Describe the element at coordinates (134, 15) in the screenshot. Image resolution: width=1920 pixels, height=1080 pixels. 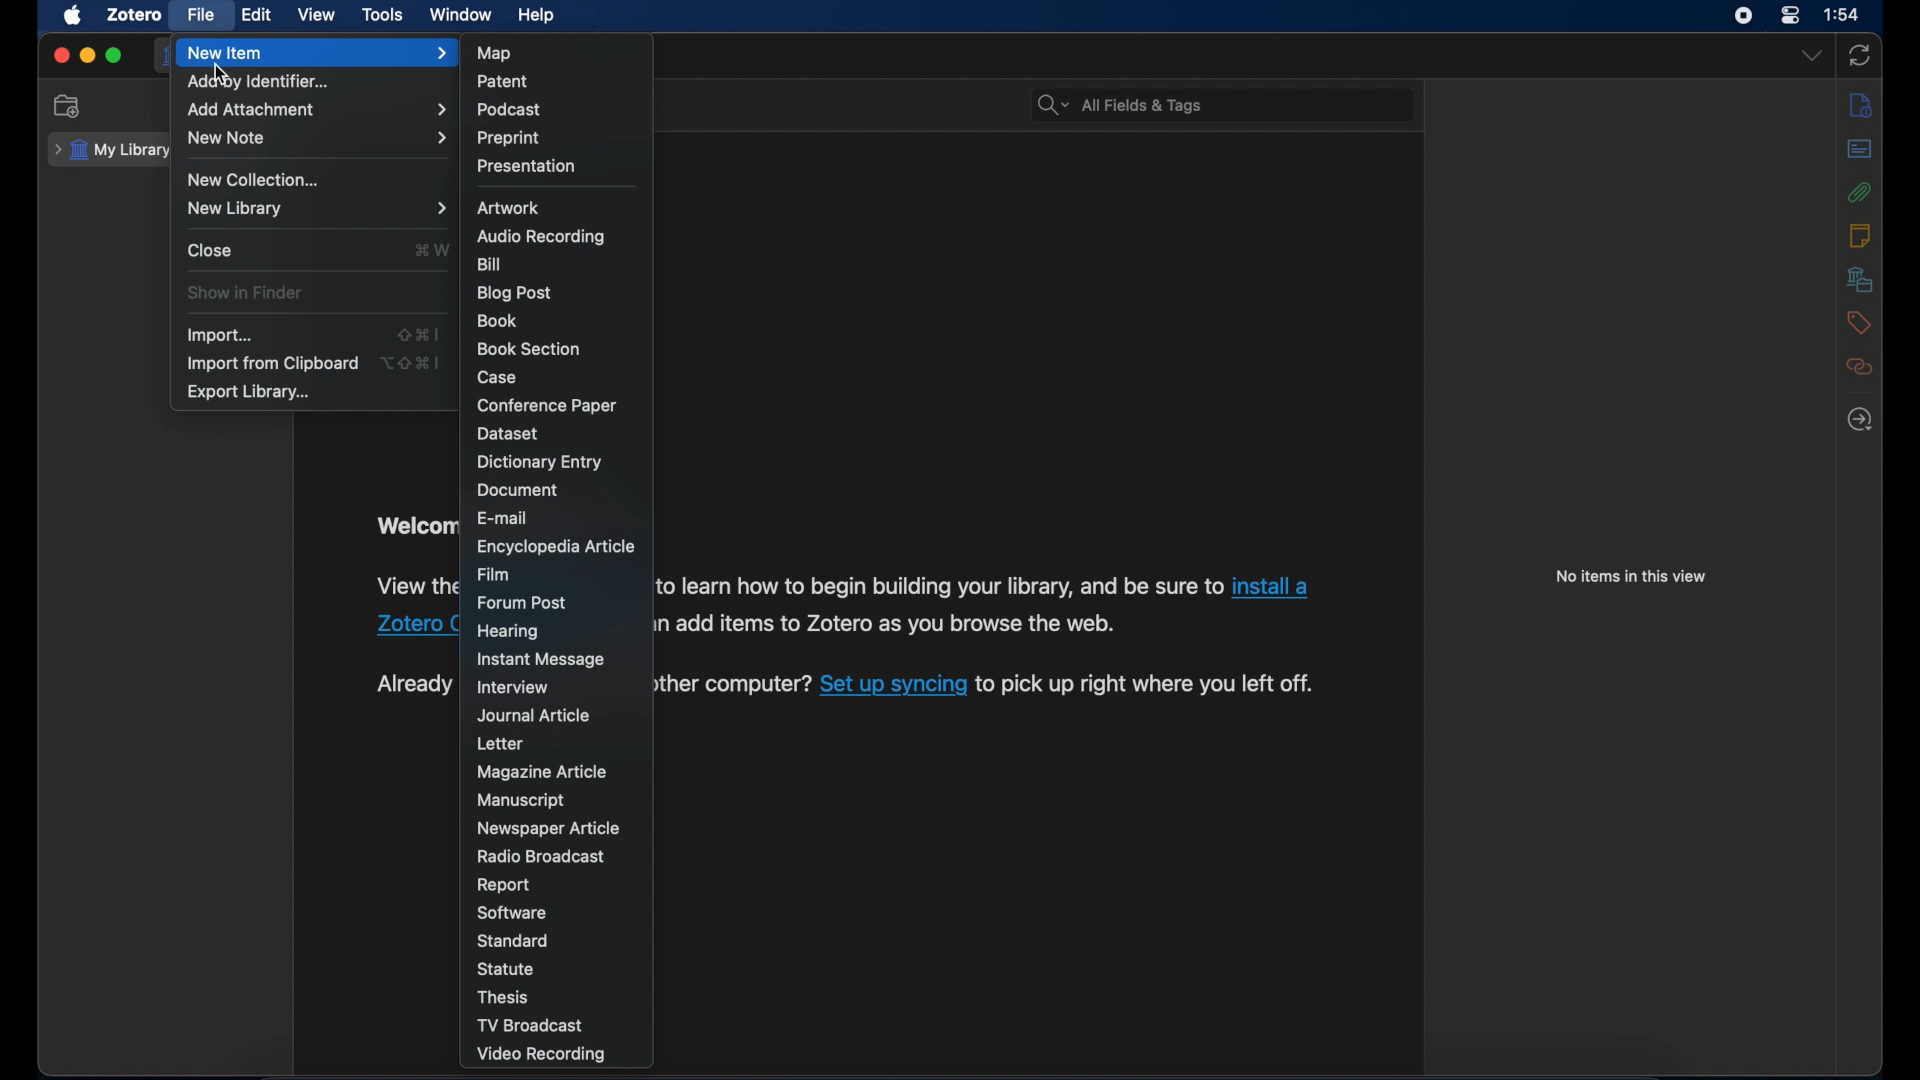
I see `zotero` at that location.